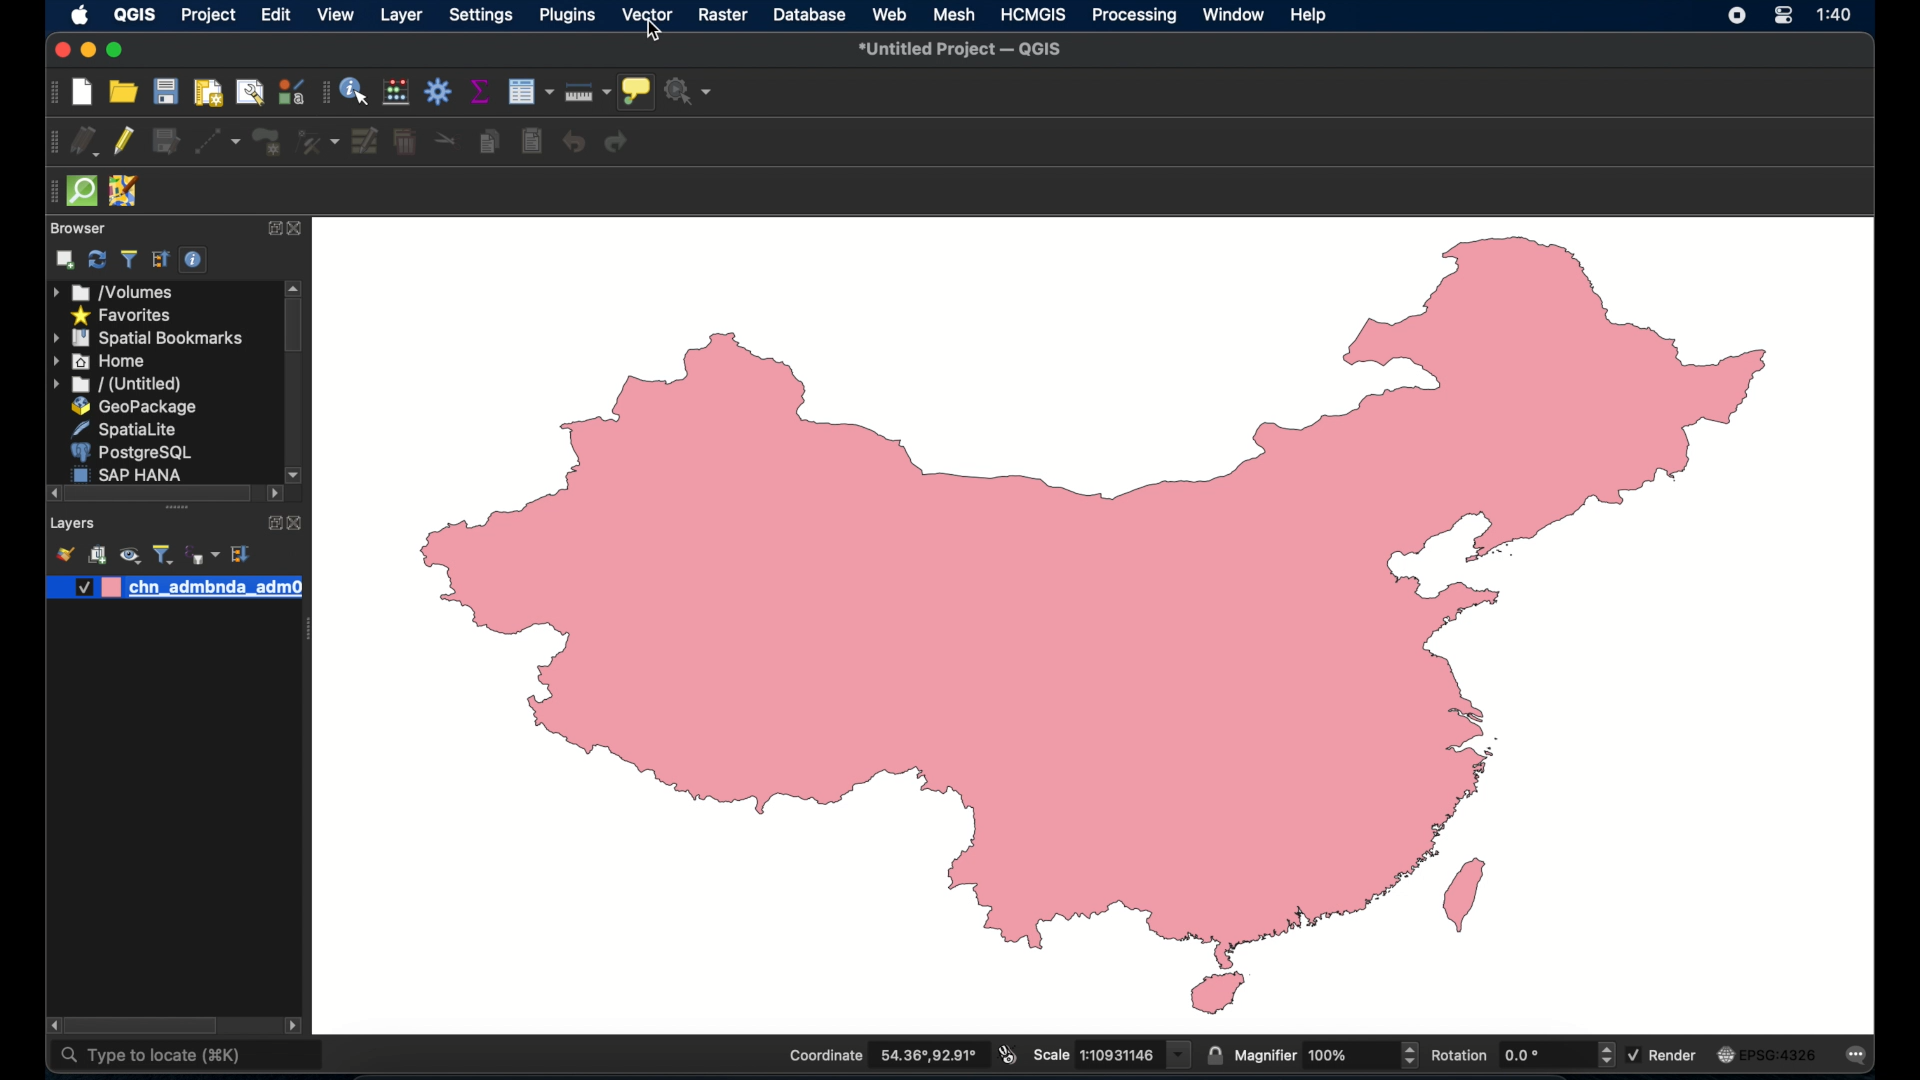 The image size is (1920, 1080). What do you see at coordinates (114, 292) in the screenshot?
I see `volumes` at bounding box center [114, 292].